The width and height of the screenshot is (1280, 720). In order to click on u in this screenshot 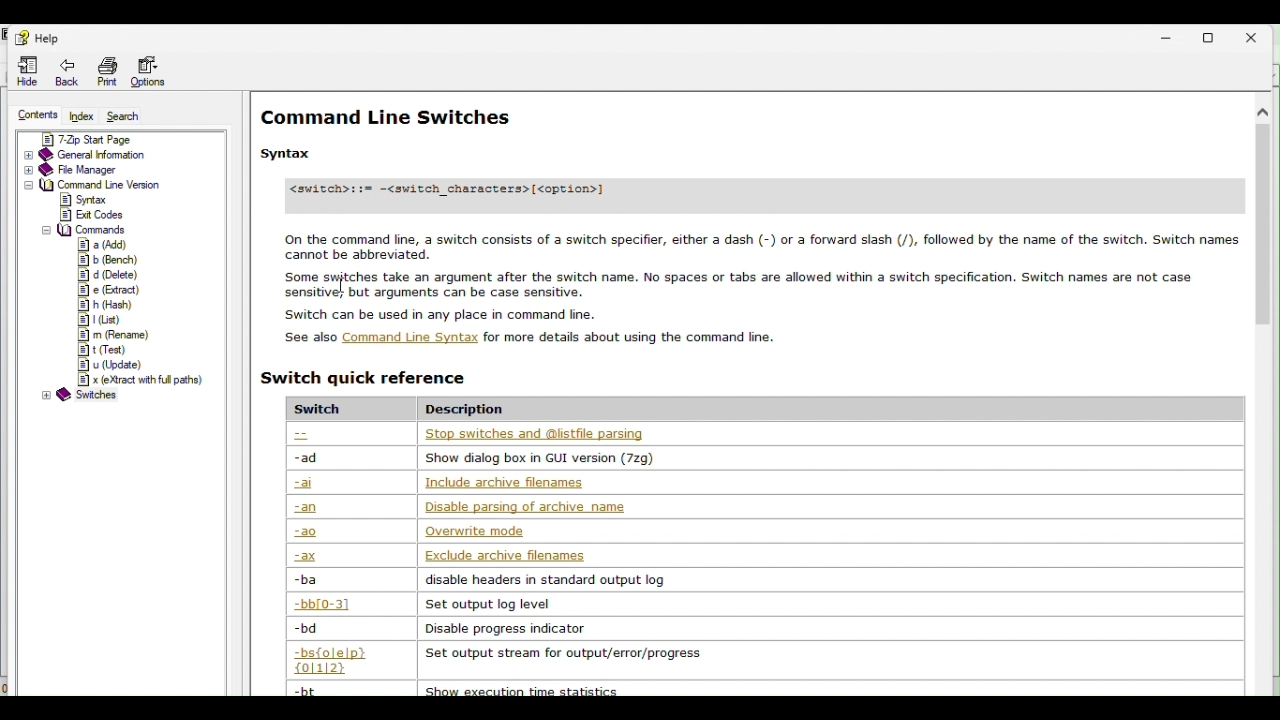, I will do `click(120, 366)`.